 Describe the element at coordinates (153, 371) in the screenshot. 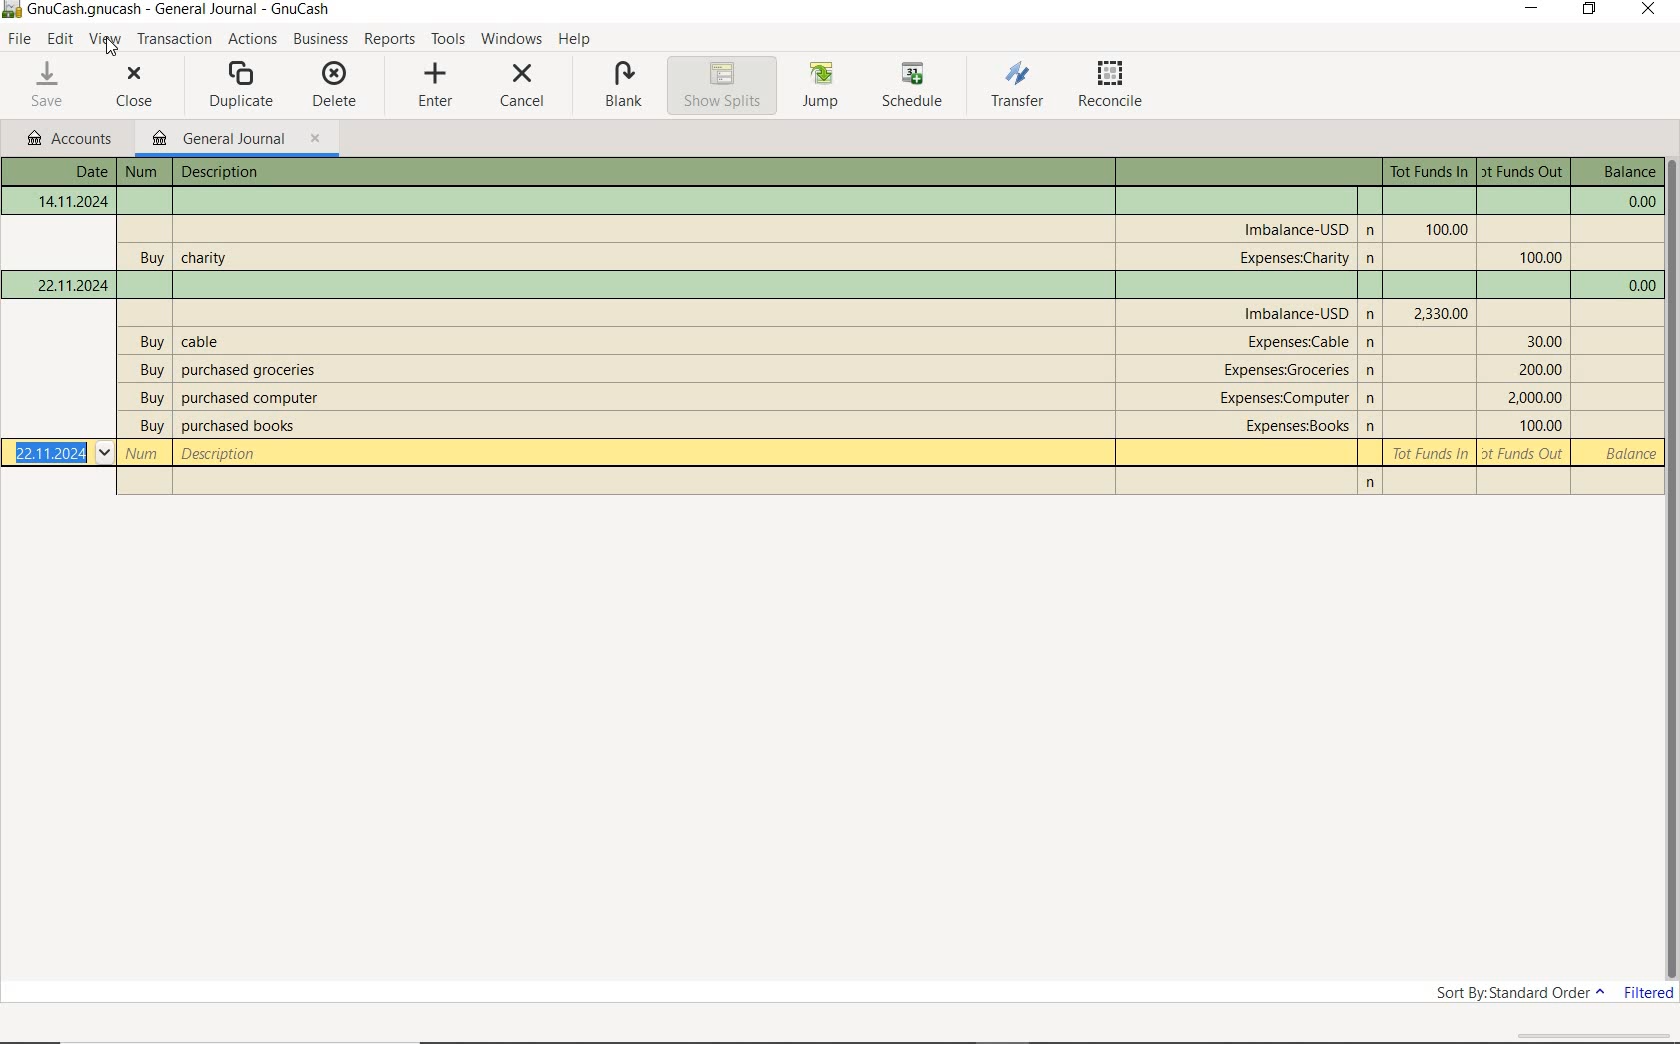

I see `buy` at that location.